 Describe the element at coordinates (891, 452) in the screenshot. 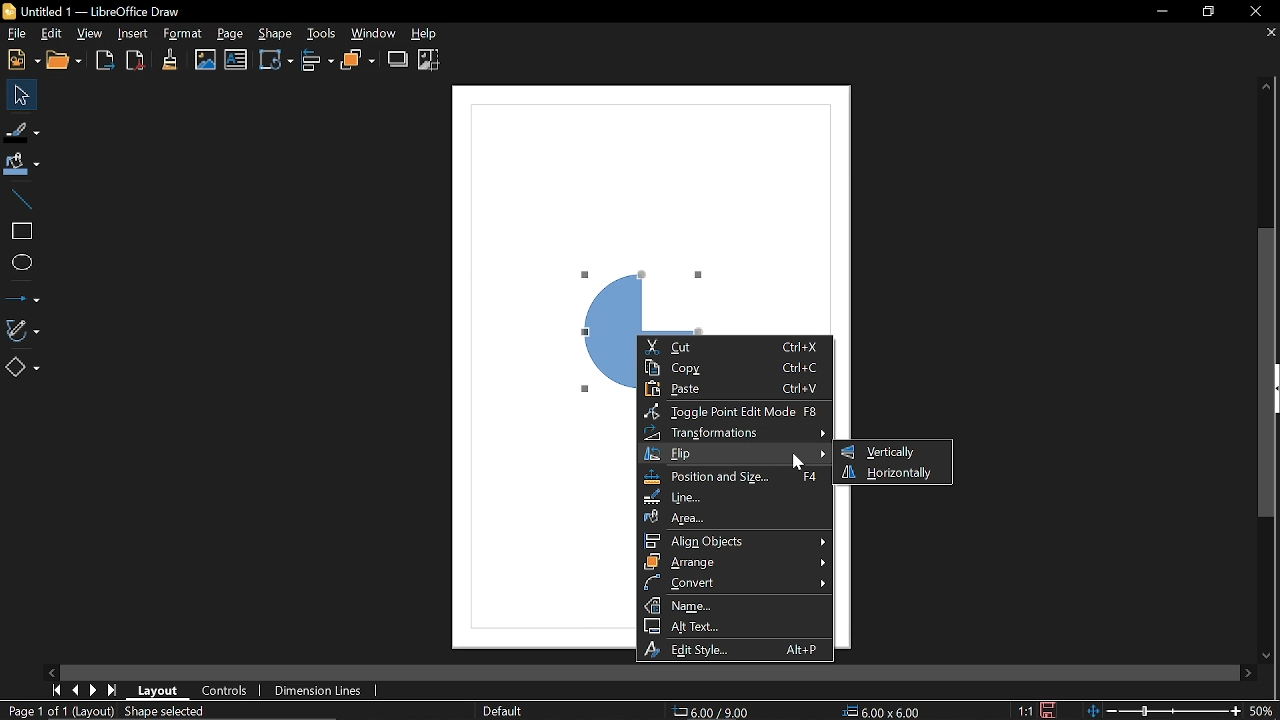

I see `Vertically` at that location.